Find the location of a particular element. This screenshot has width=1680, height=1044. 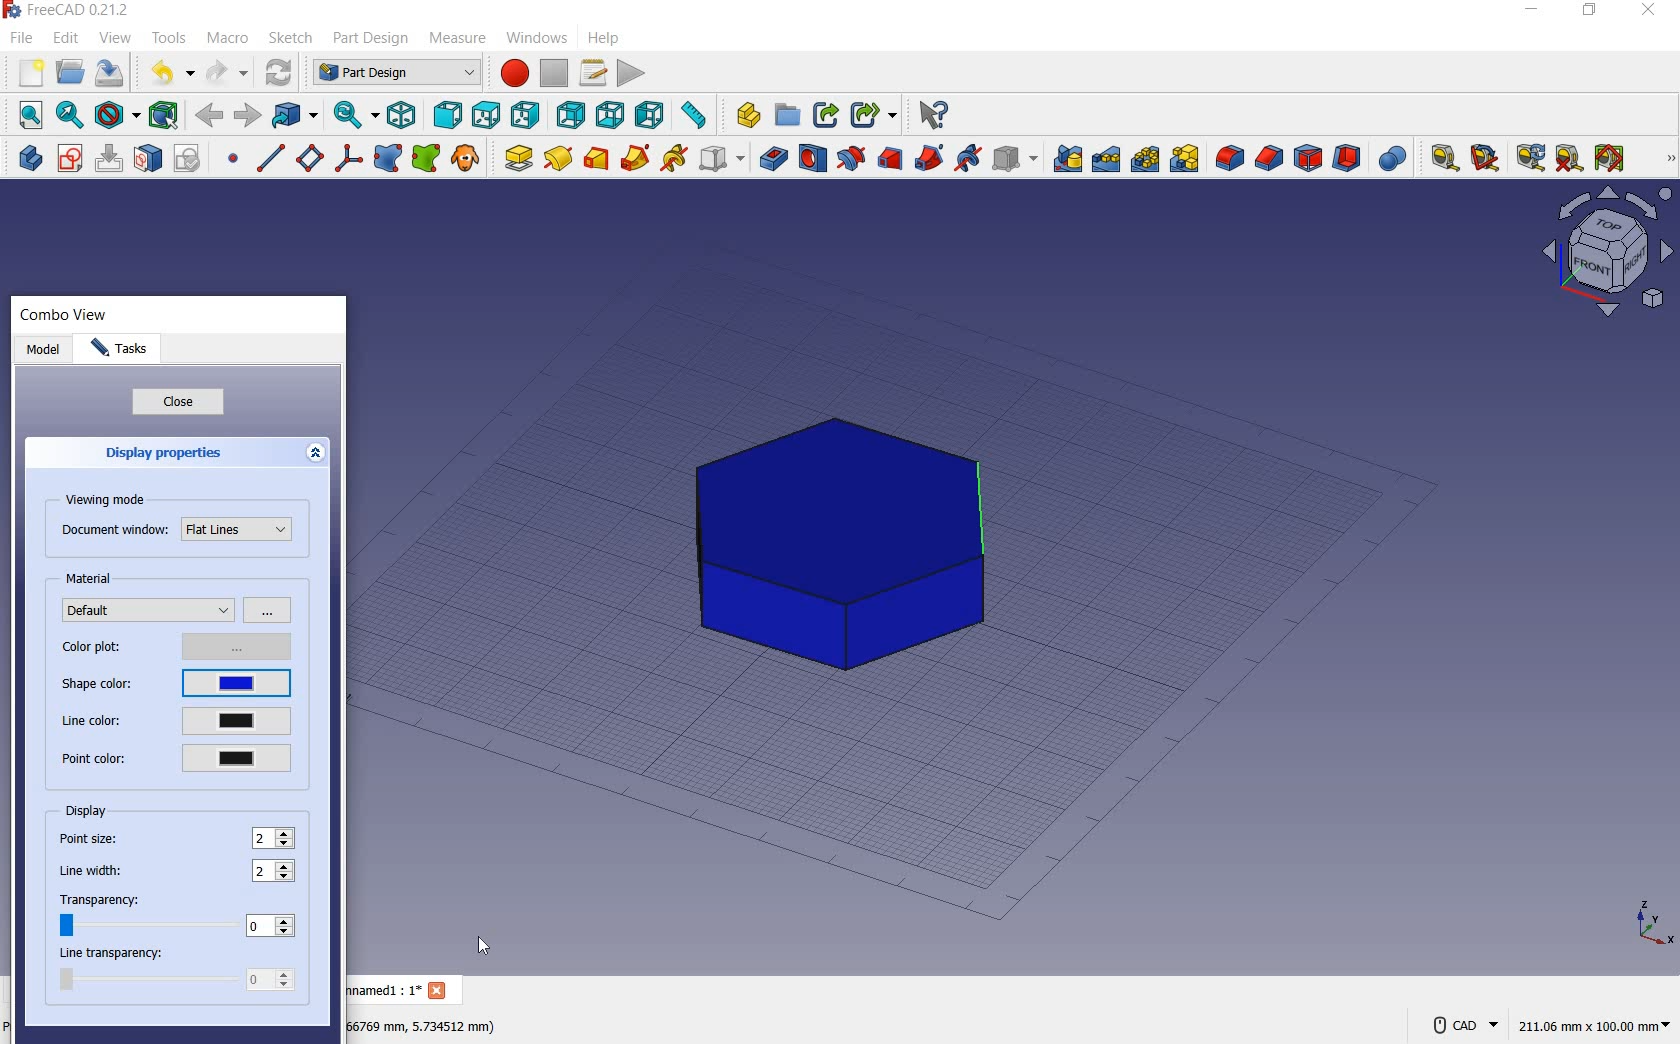

options is located at coordinates (269, 608).